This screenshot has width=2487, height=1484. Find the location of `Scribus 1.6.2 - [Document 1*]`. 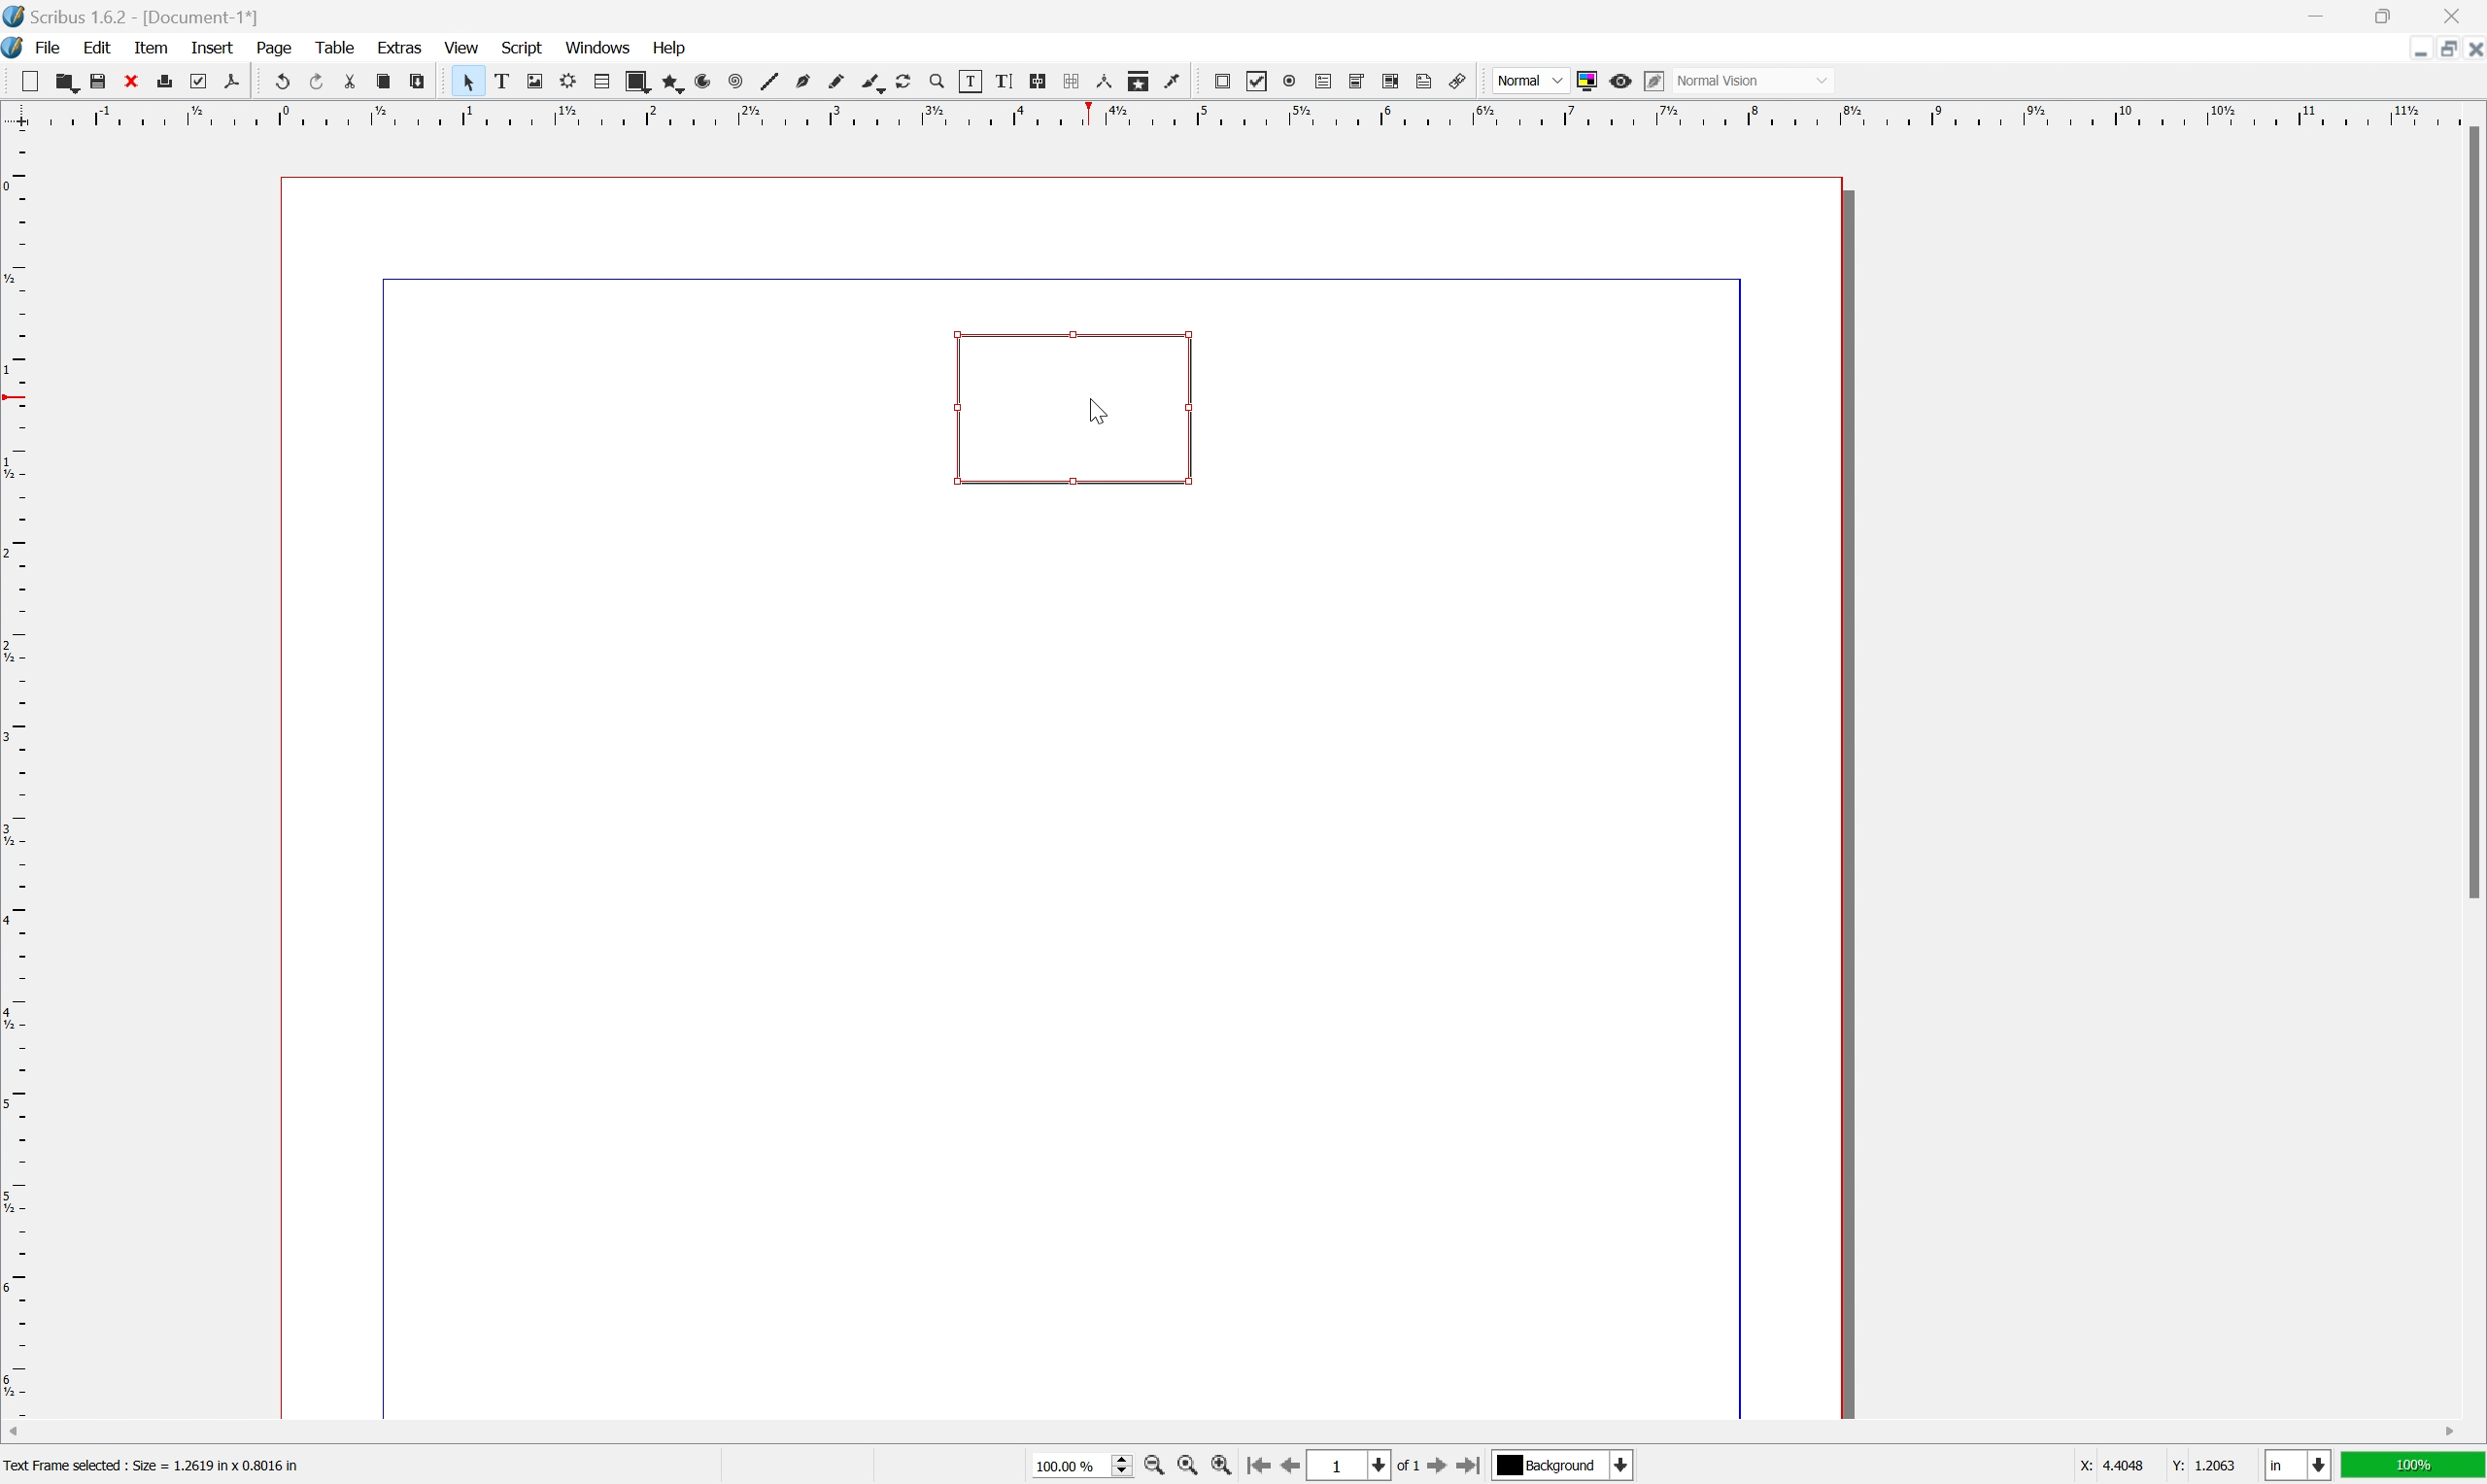

Scribus 1.6.2 - [Document 1*] is located at coordinates (156, 19).